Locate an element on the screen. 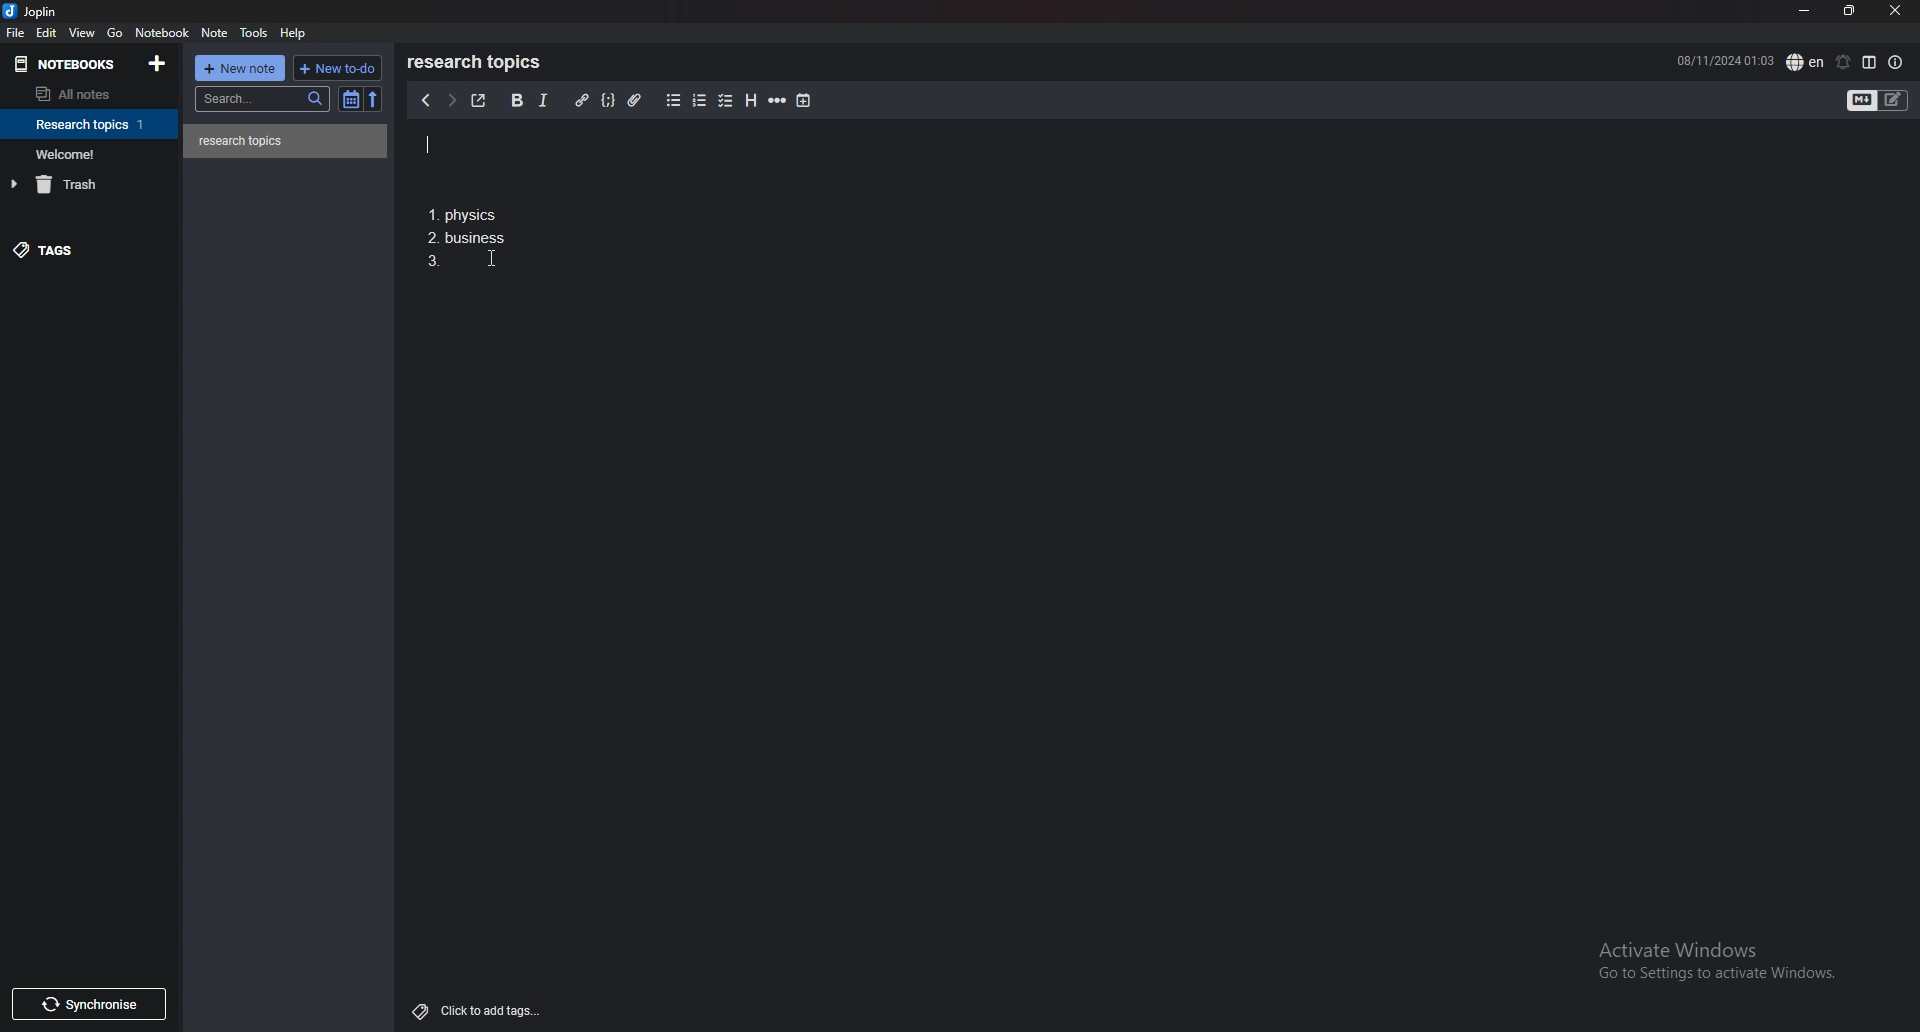 The width and height of the screenshot is (1920, 1032). code is located at coordinates (609, 99).